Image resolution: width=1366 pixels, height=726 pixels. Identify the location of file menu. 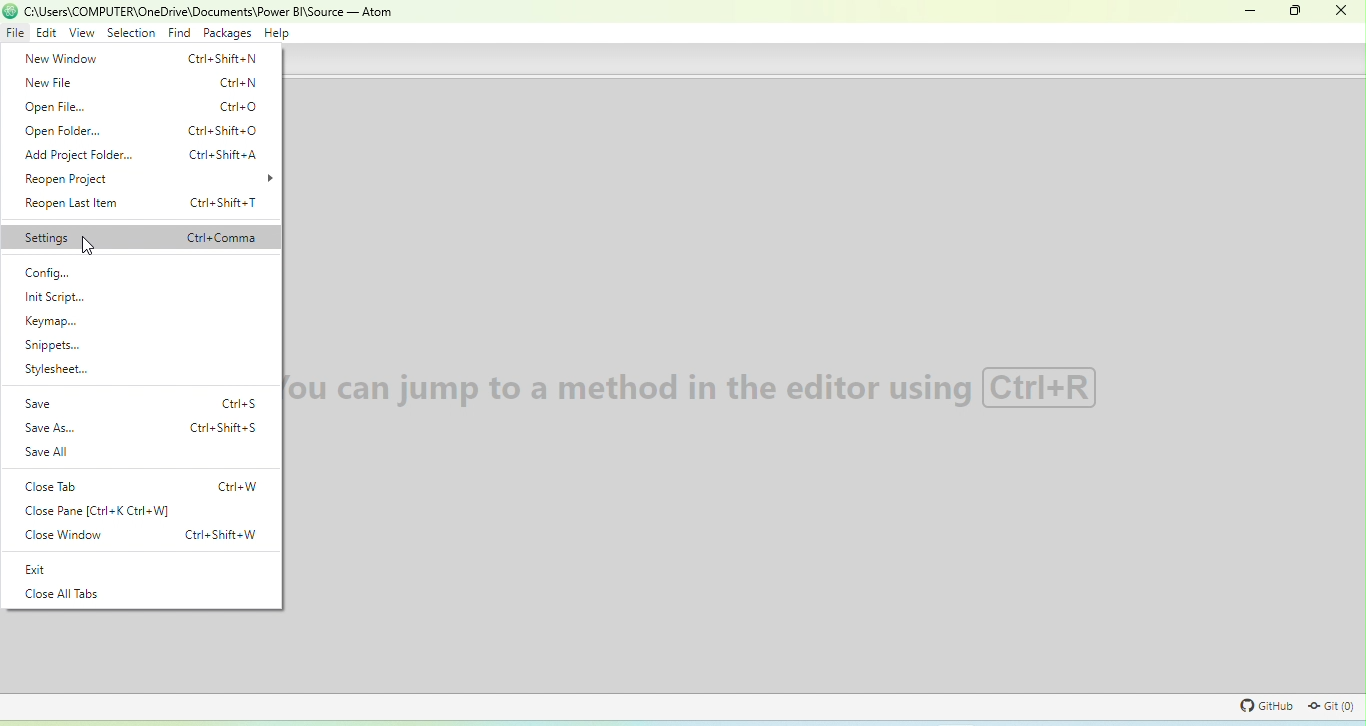
(16, 33).